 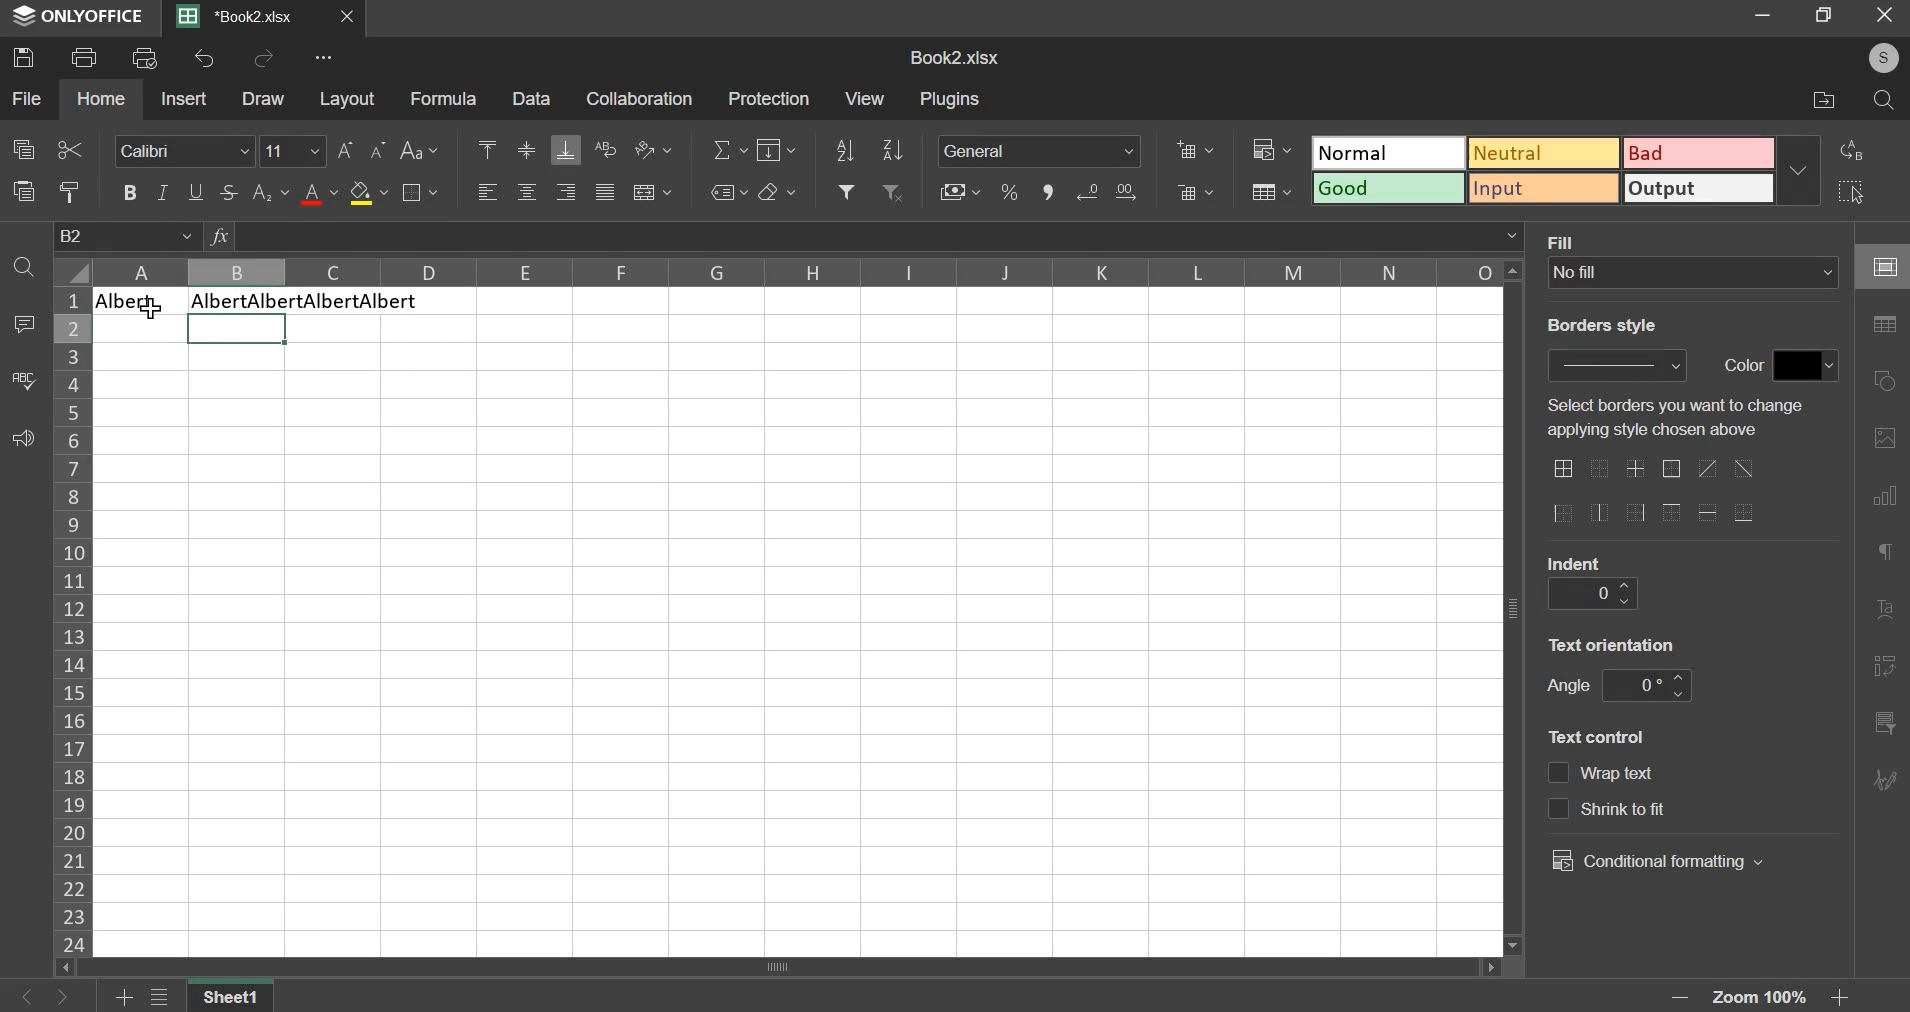 I want to click on paste, so click(x=23, y=190).